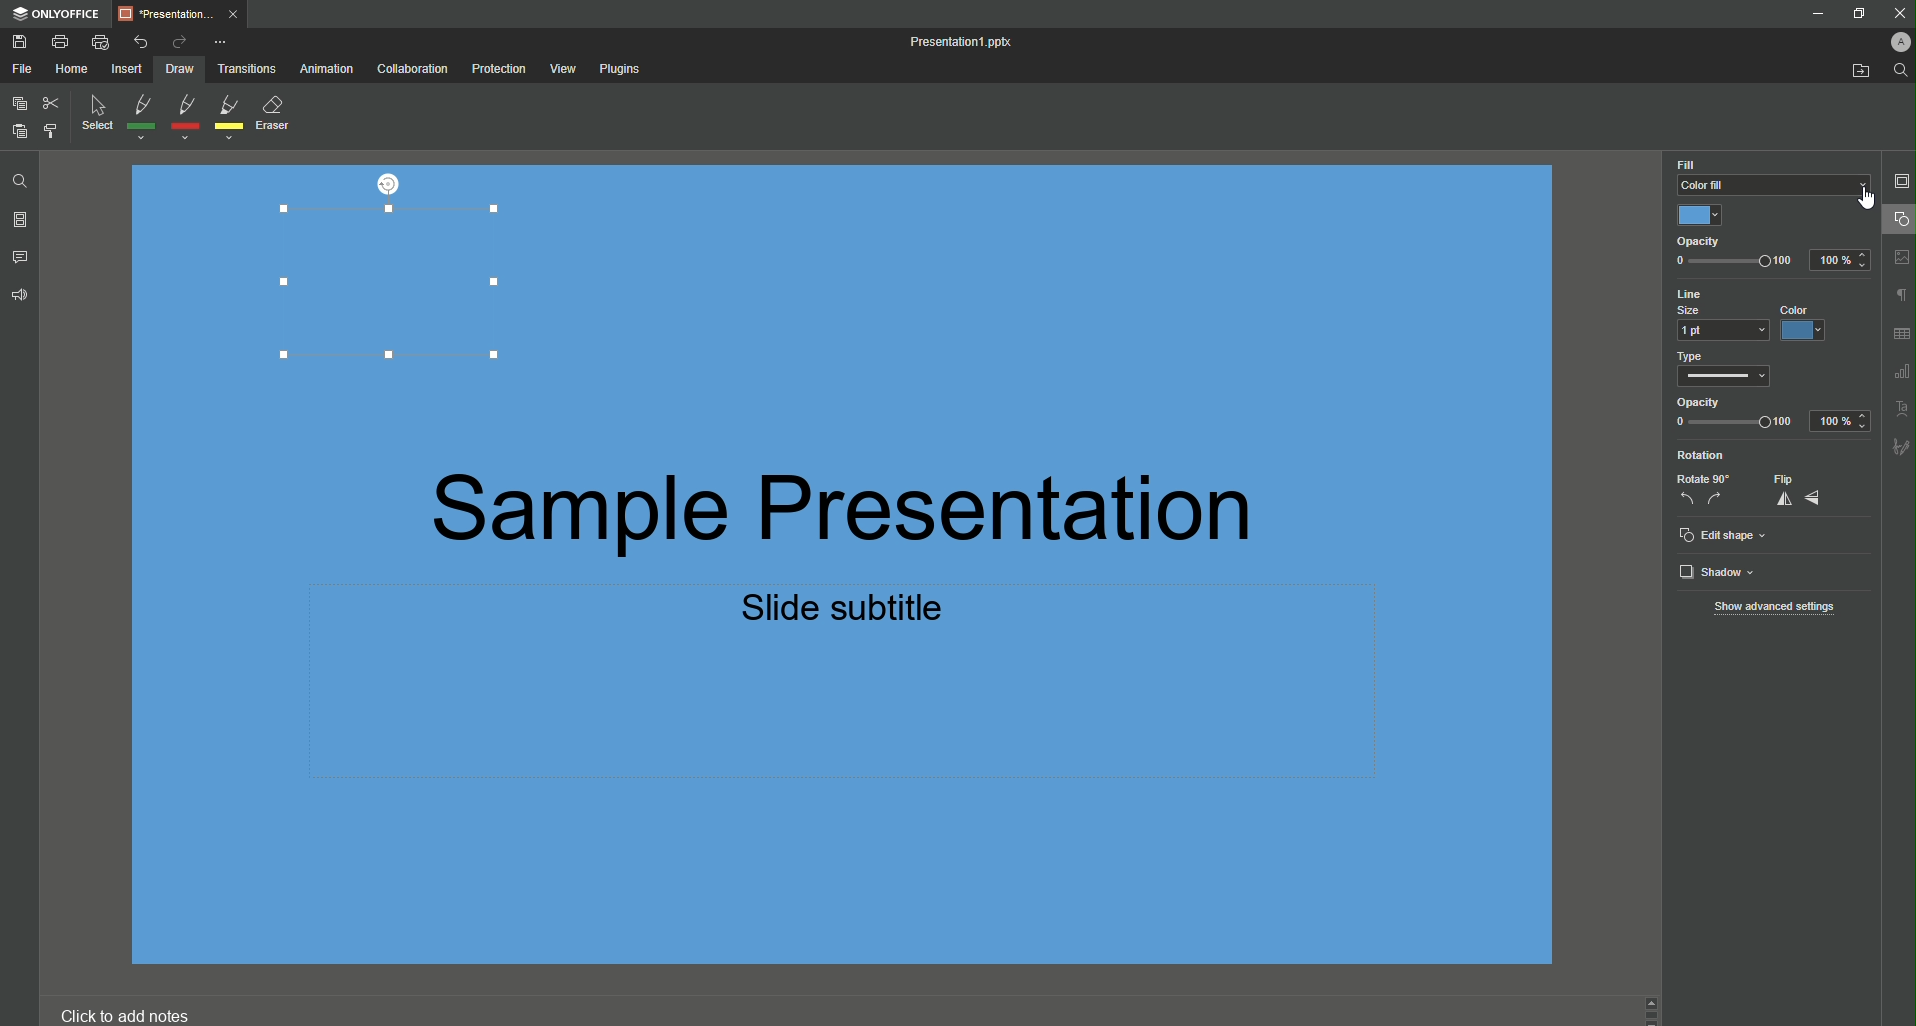 Image resolution: width=1916 pixels, height=1026 pixels. Describe the element at coordinates (1702, 215) in the screenshot. I see `Blue` at that location.